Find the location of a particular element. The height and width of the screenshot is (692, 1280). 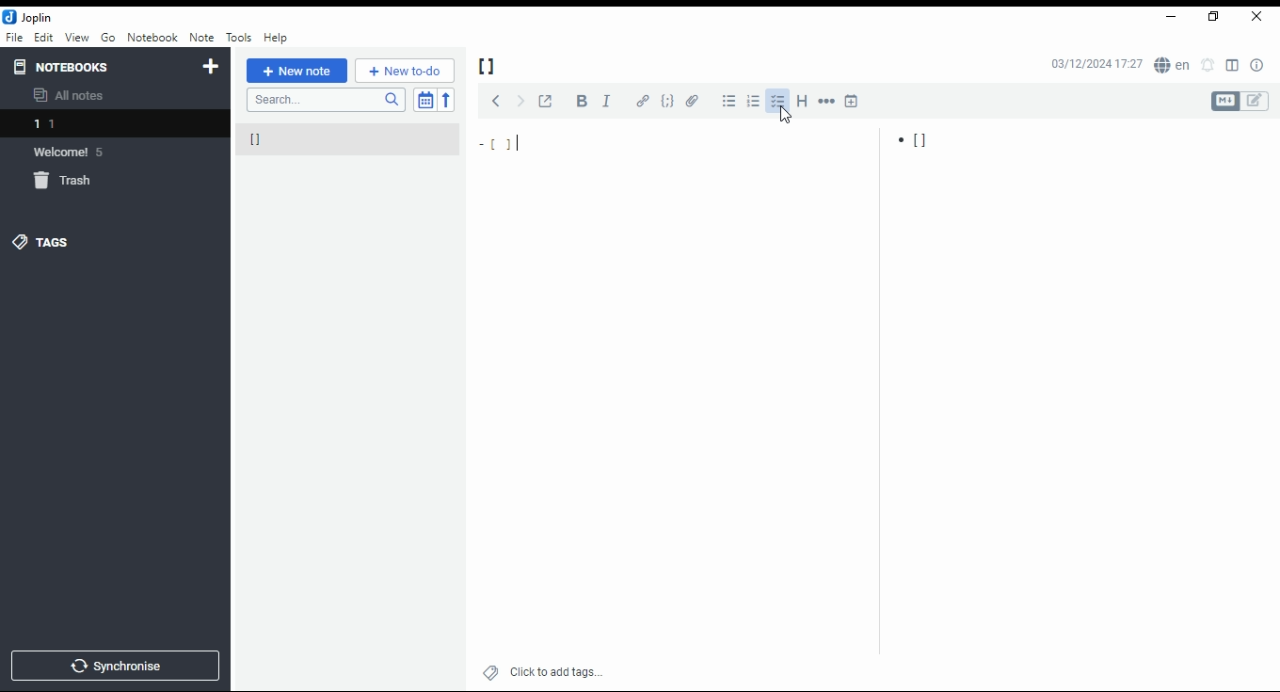

synchronize is located at coordinates (116, 666).